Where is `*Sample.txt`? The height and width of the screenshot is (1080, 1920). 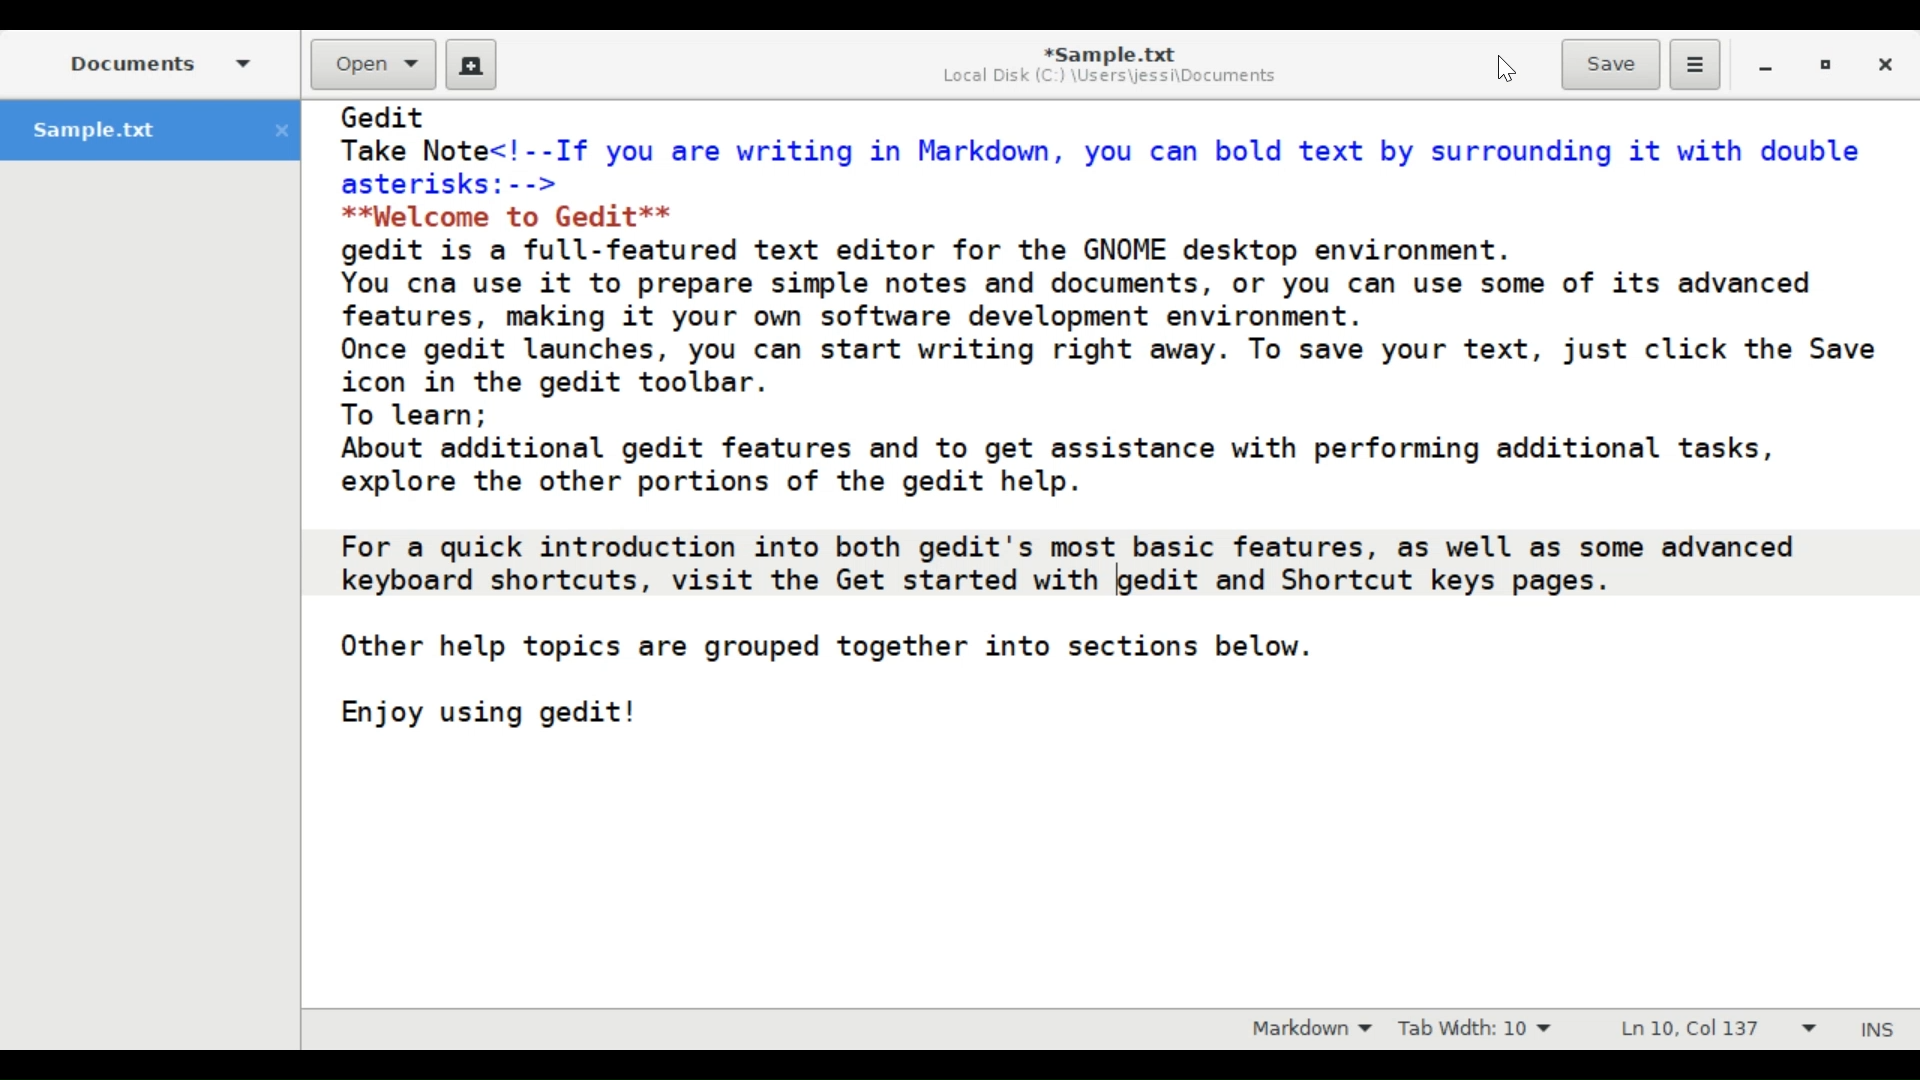
*Sample.txt is located at coordinates (1111, 49).